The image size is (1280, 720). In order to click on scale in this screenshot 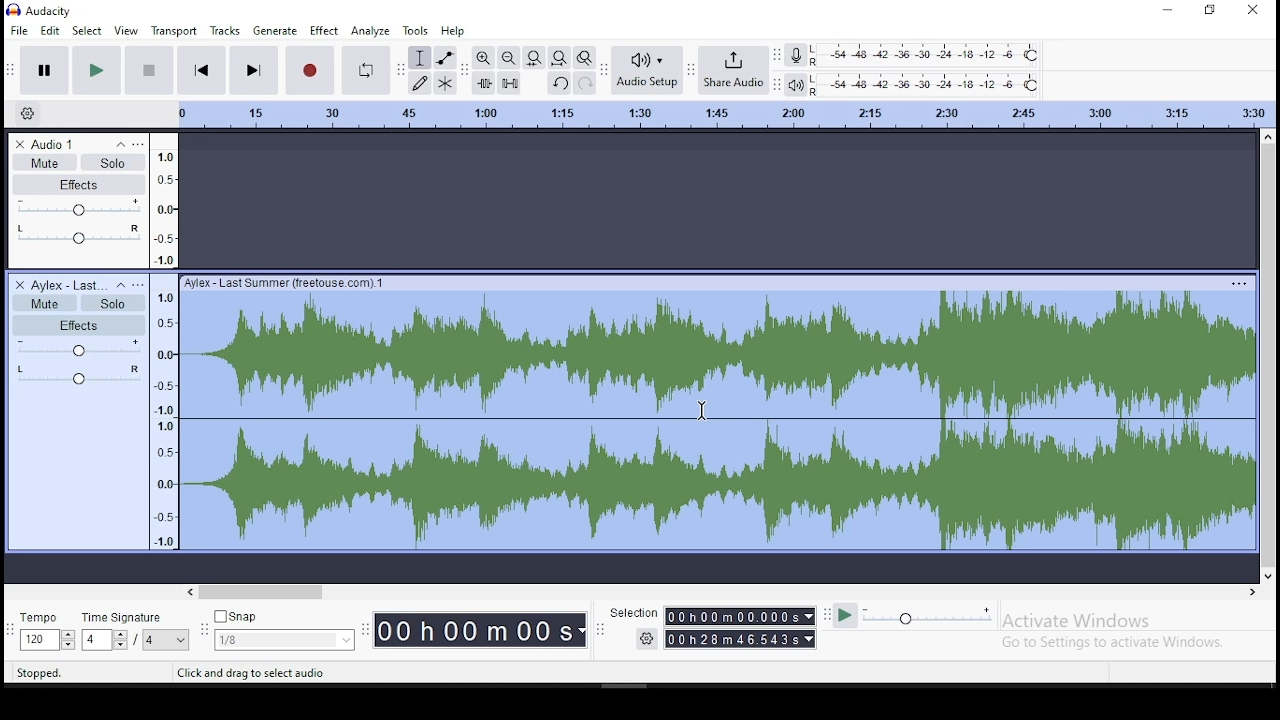, I will do `click(164, 341)`.